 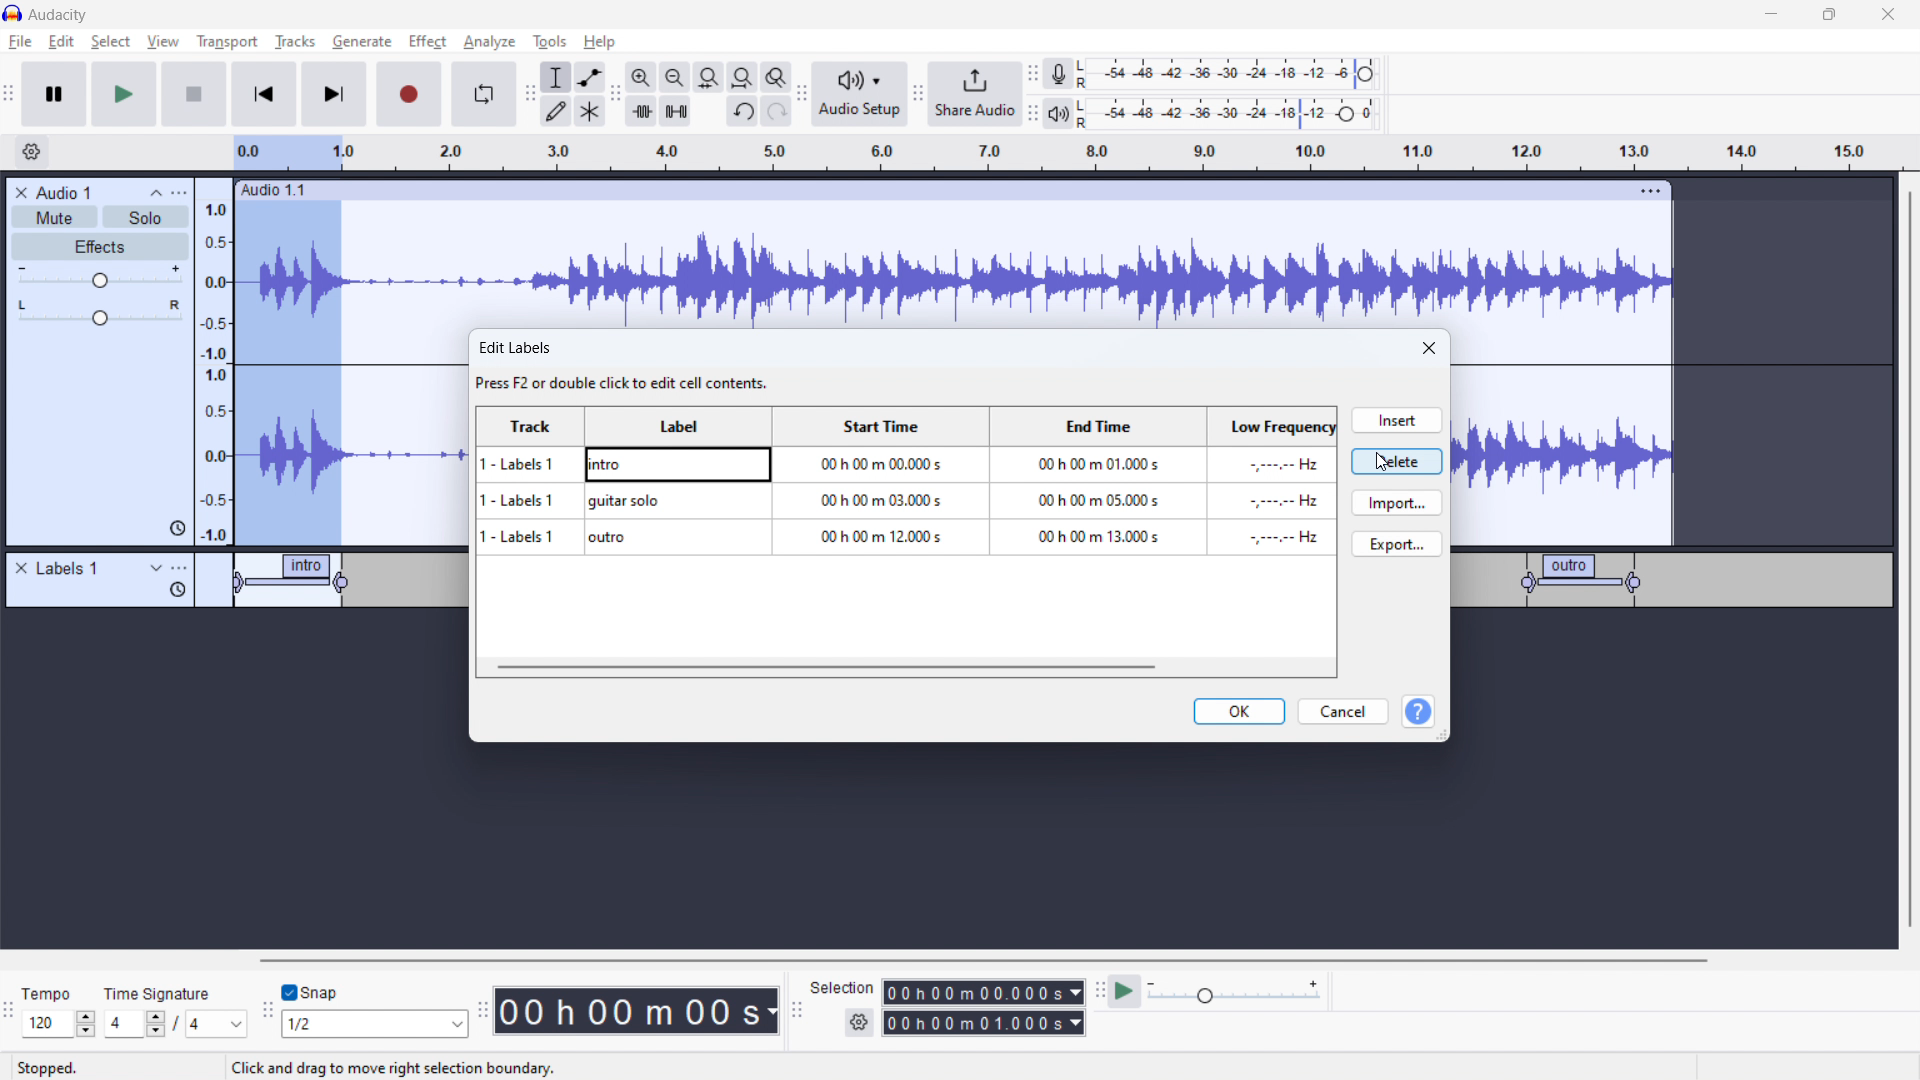 I want to click on time signature toolbar, so click(x=12, y=1016).